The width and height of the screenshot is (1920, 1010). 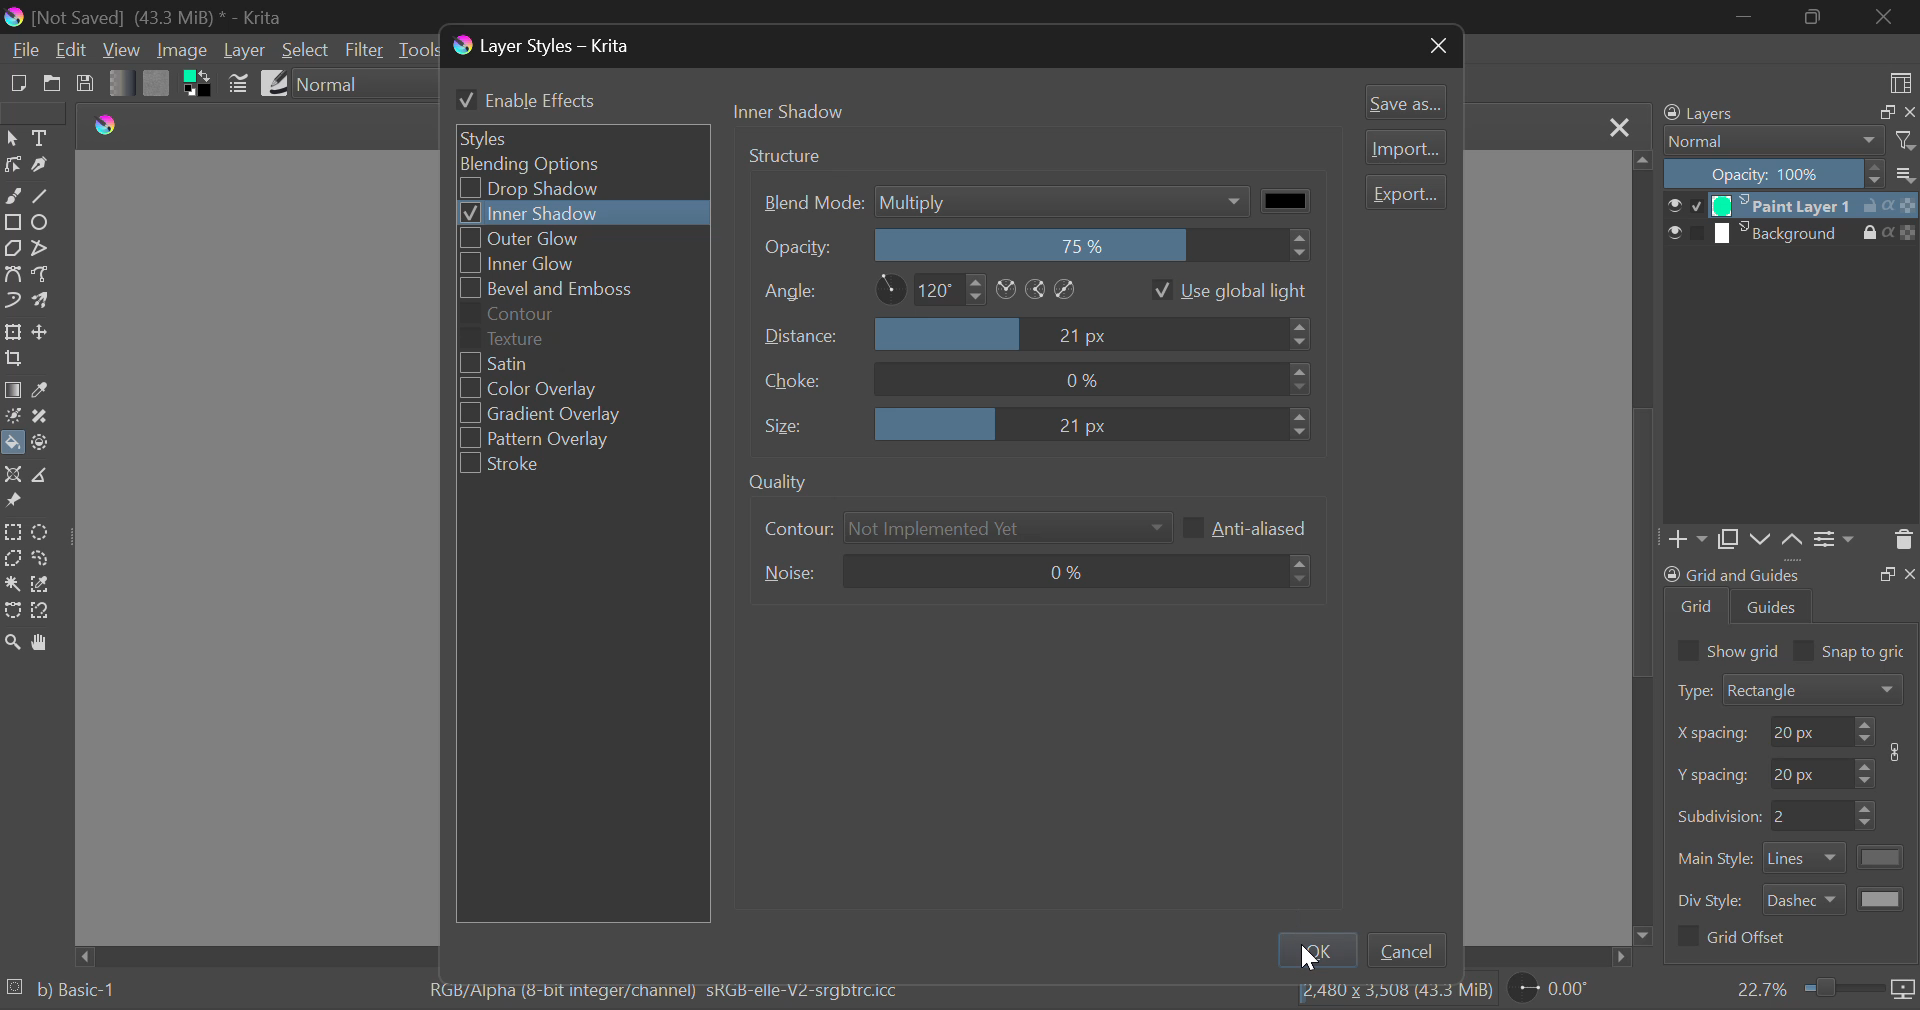 What do you see at coordinates (13, 641) in the screenshot?
I see `Zoom` at bounding box center [13, 641].